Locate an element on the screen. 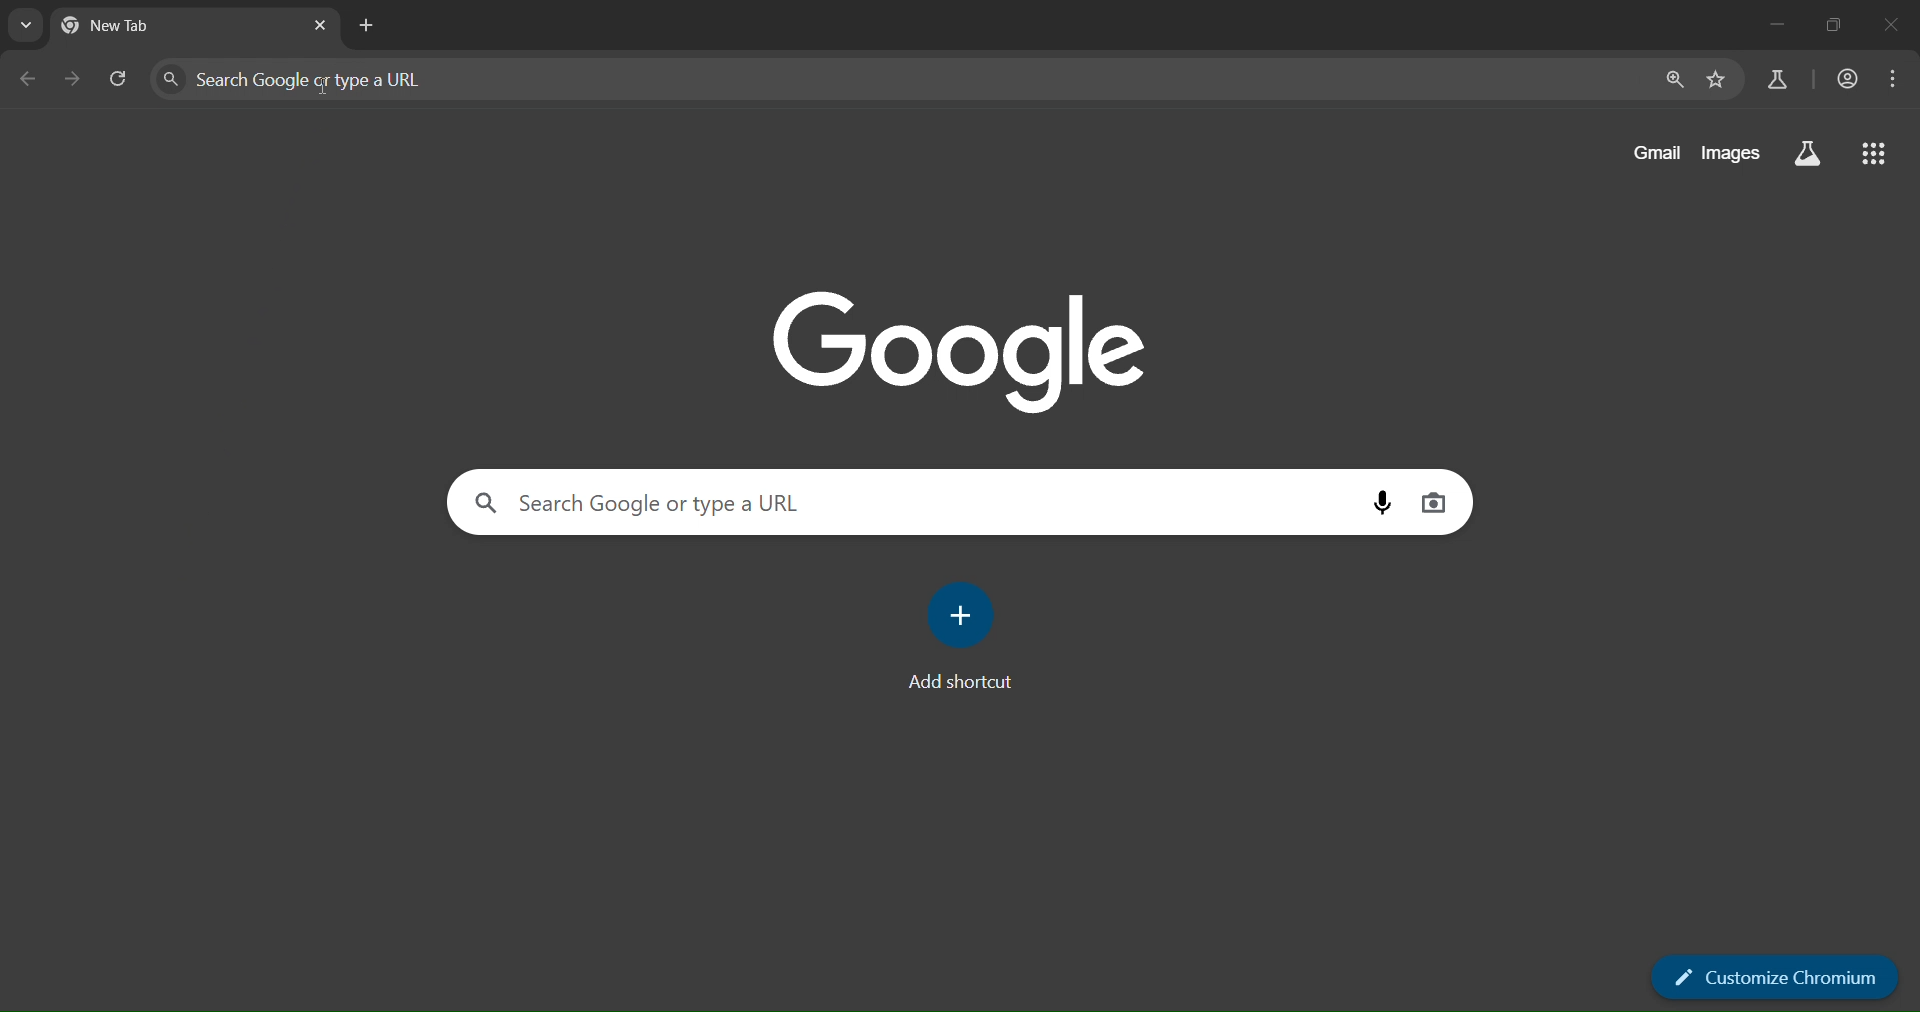 The width and height of the screenshot is (1920, 1012). search Google or type a URL is located at coordinates (314, 77).